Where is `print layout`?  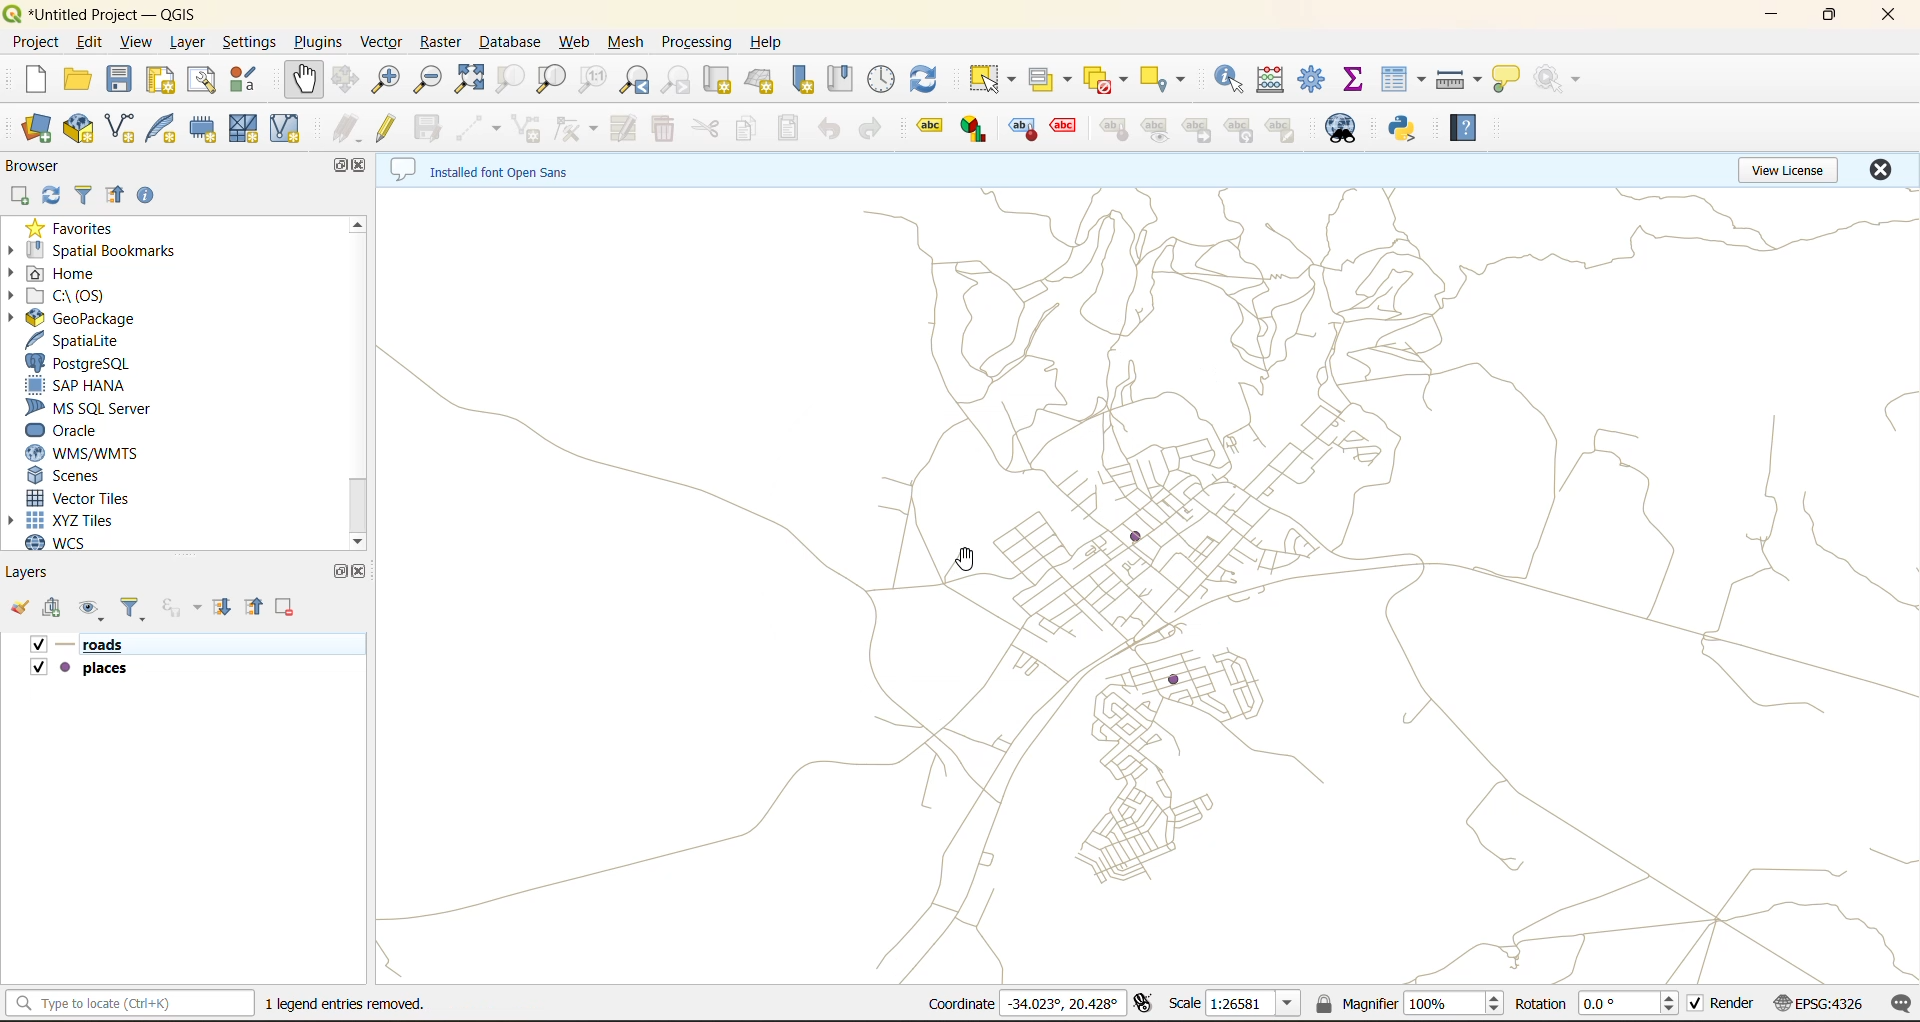
print layout is located at coordinates (163, 82).